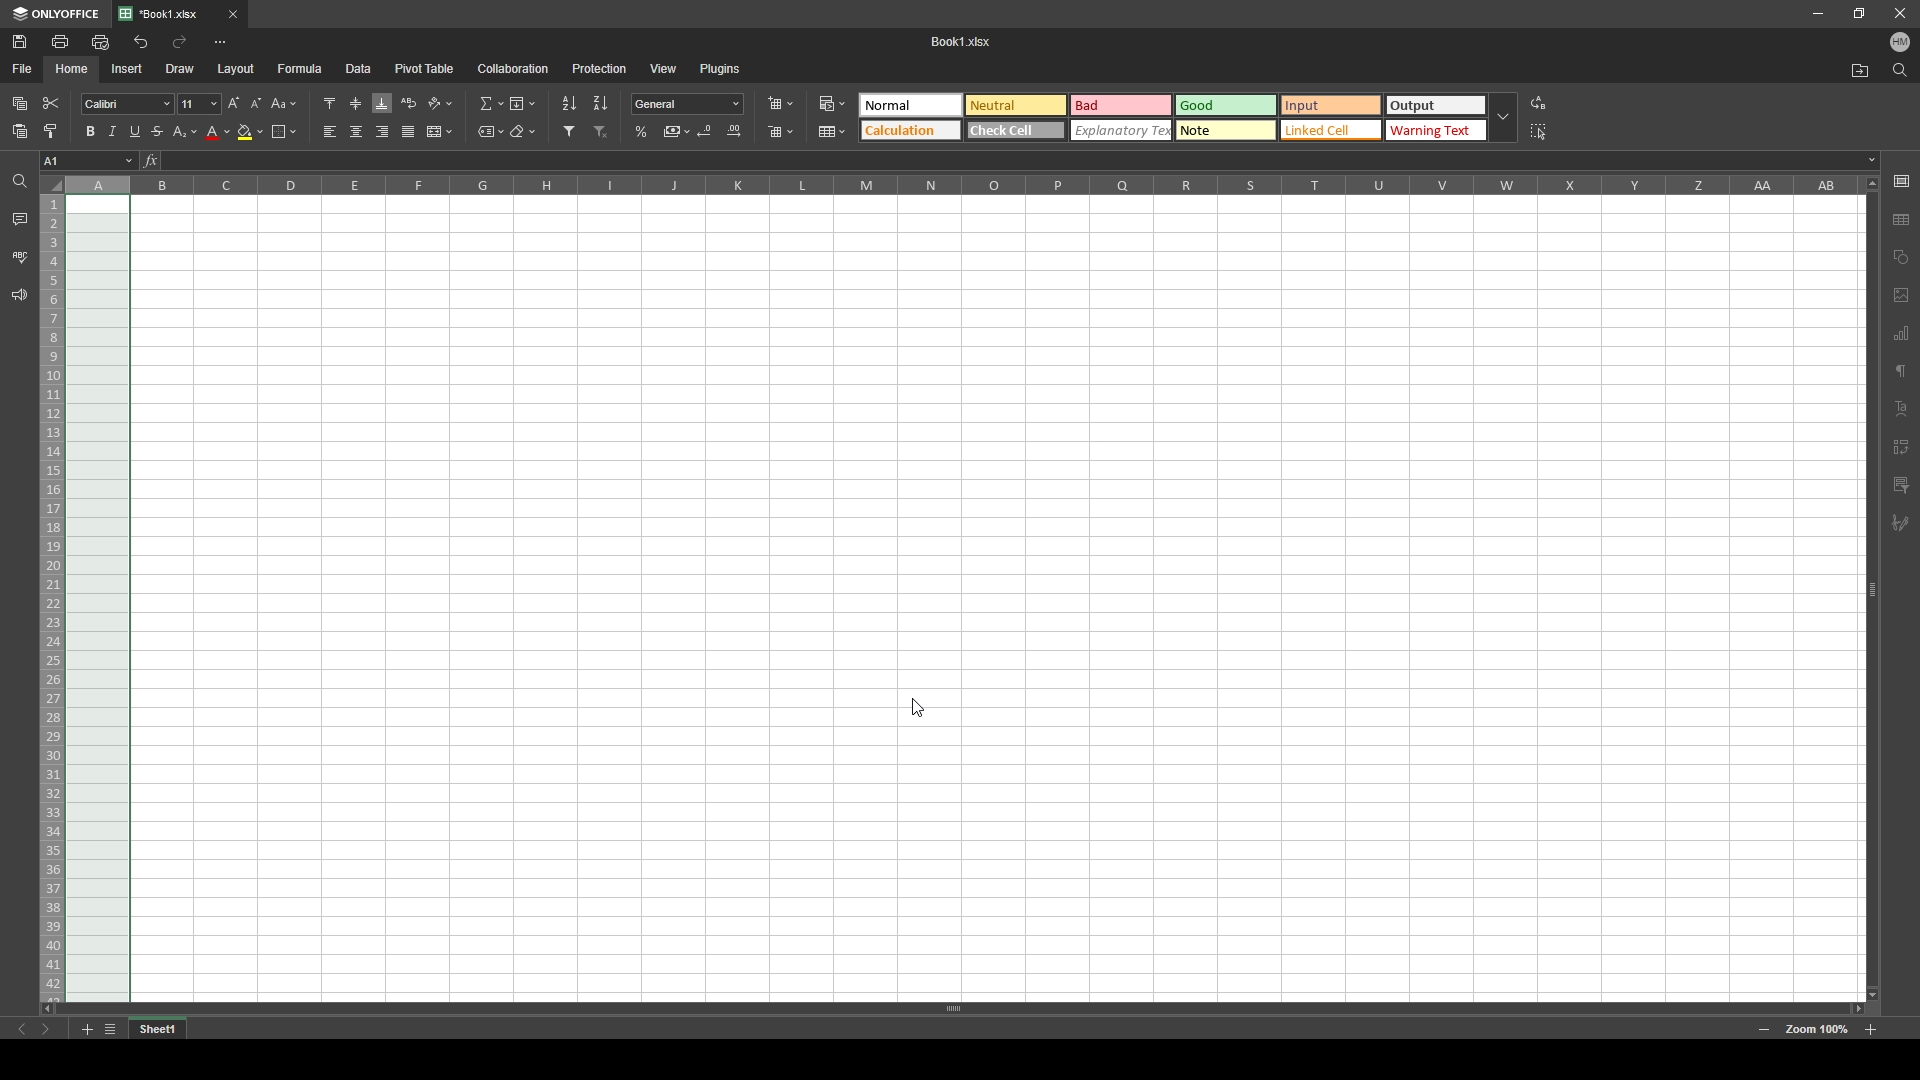 The image size is (1920, 1080). I want to click on font size, so click(199, 104).